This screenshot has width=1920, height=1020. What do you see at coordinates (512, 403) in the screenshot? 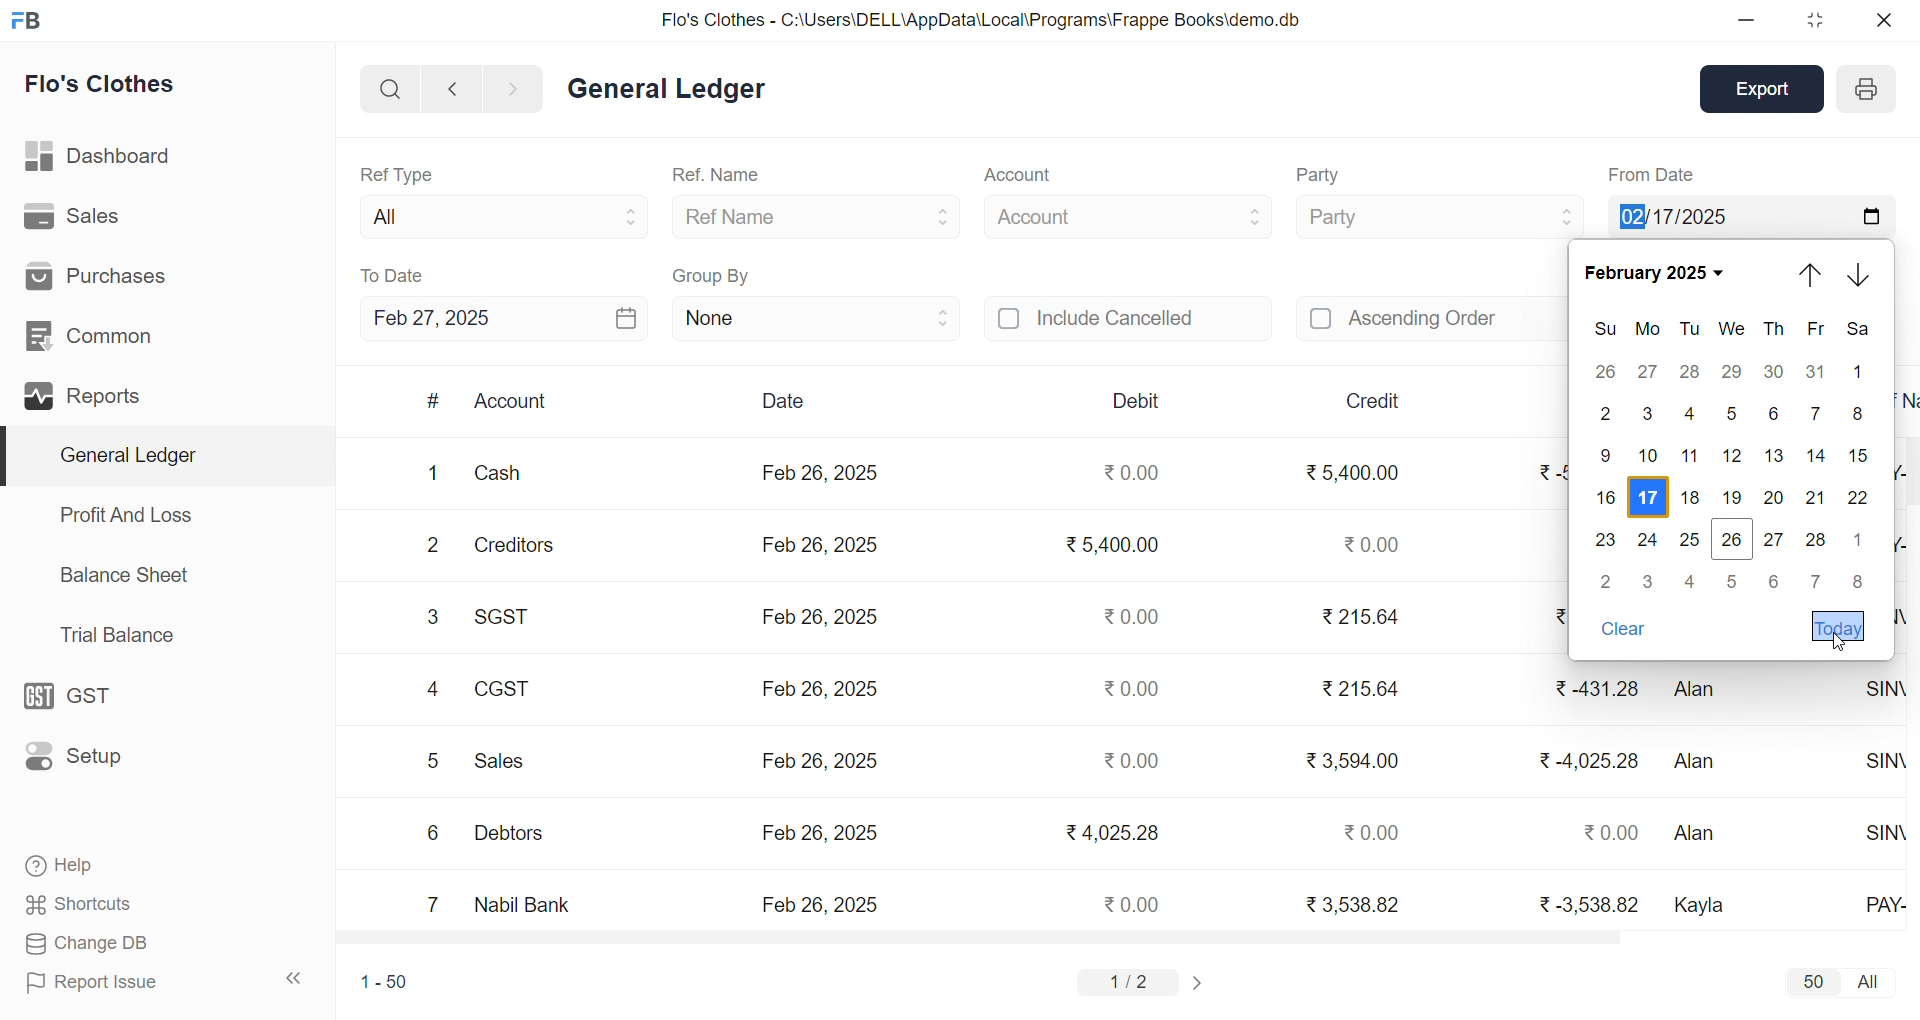
I see `Account` at bounding box center [512, 403].